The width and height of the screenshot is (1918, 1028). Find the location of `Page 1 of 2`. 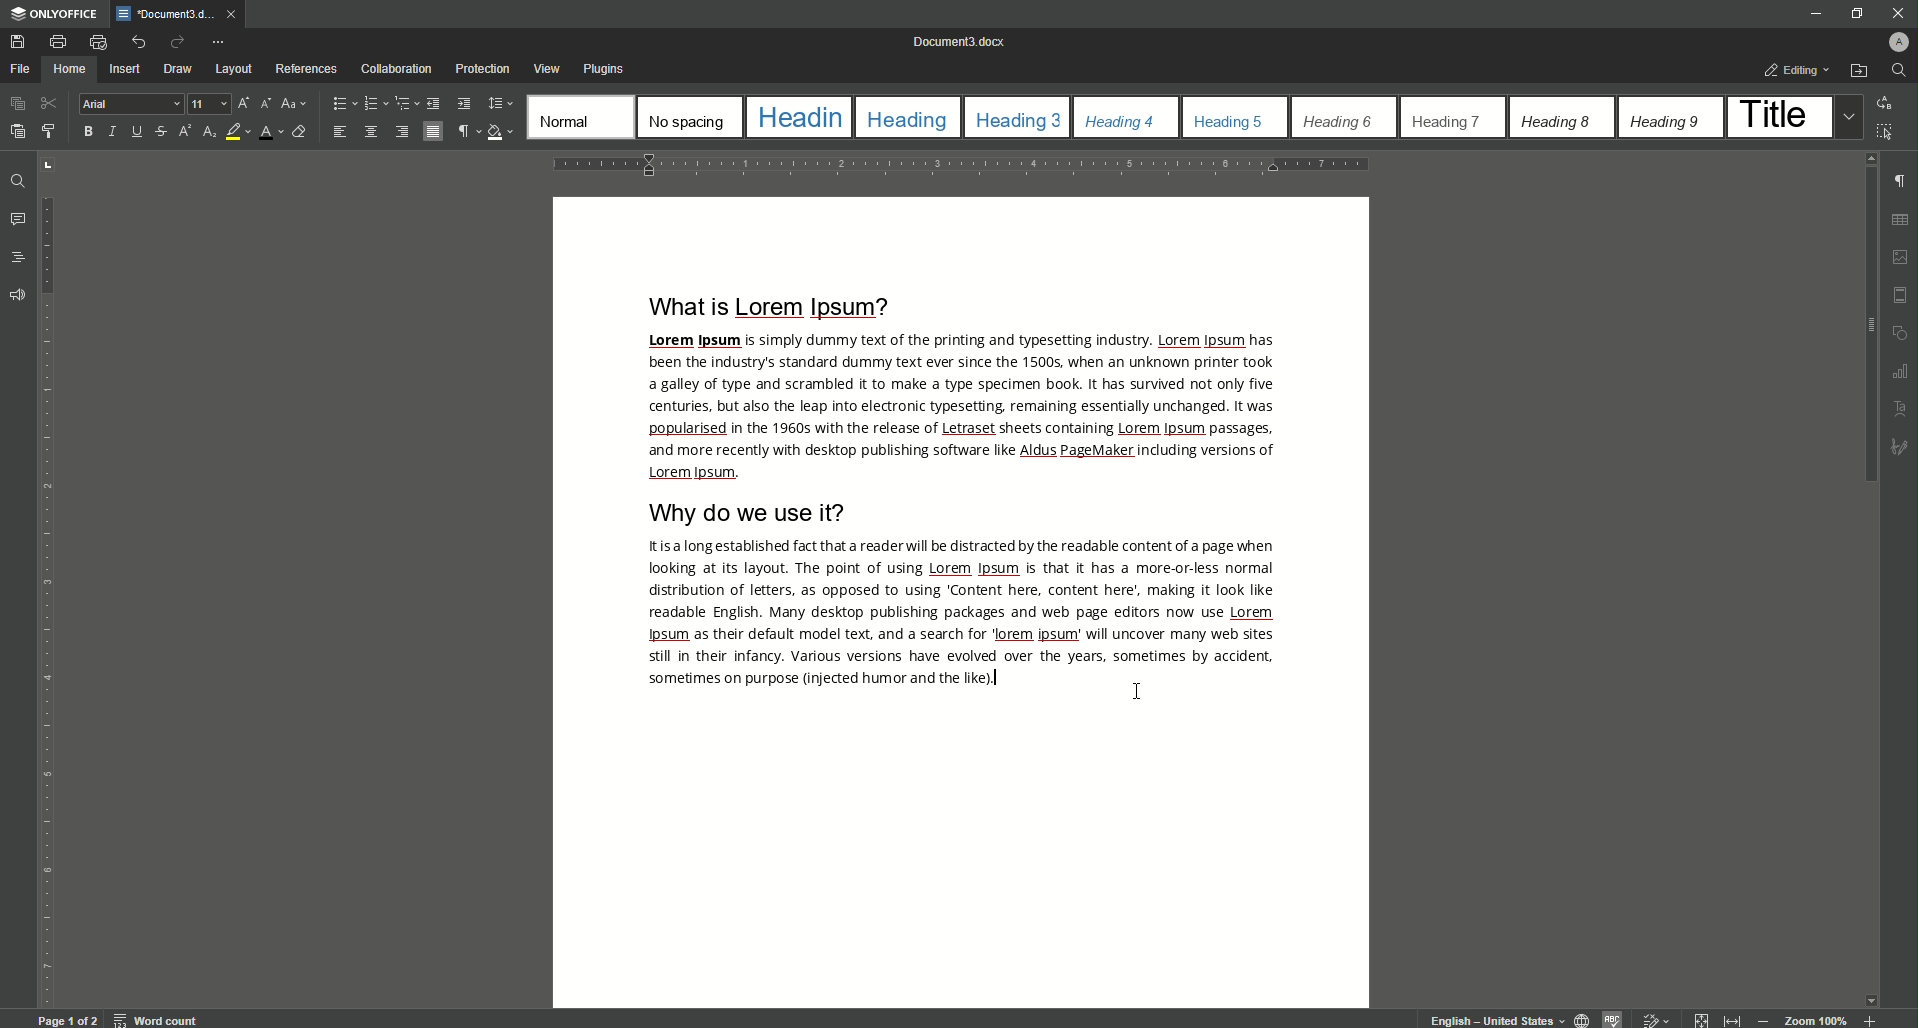

Page 1 of 2 is located at coordinates (65, 1021).